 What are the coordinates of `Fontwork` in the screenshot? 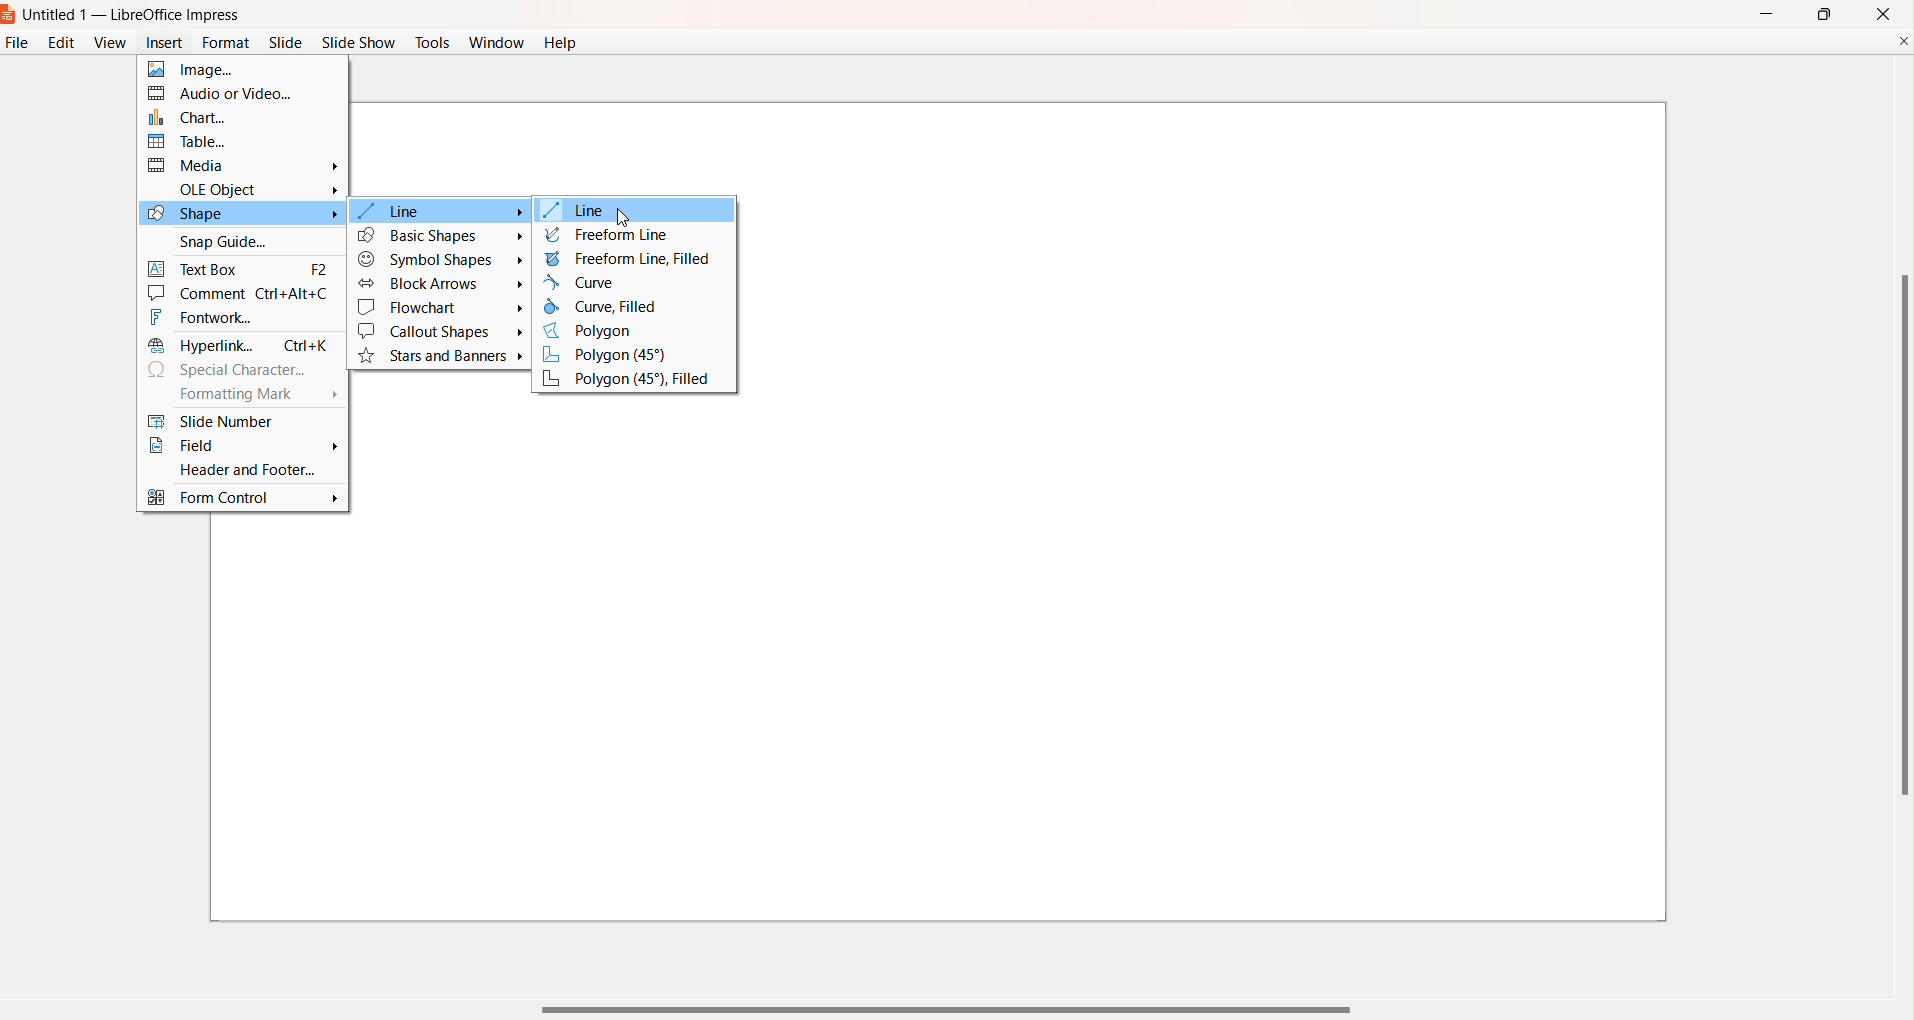 It's located at (232, 317).